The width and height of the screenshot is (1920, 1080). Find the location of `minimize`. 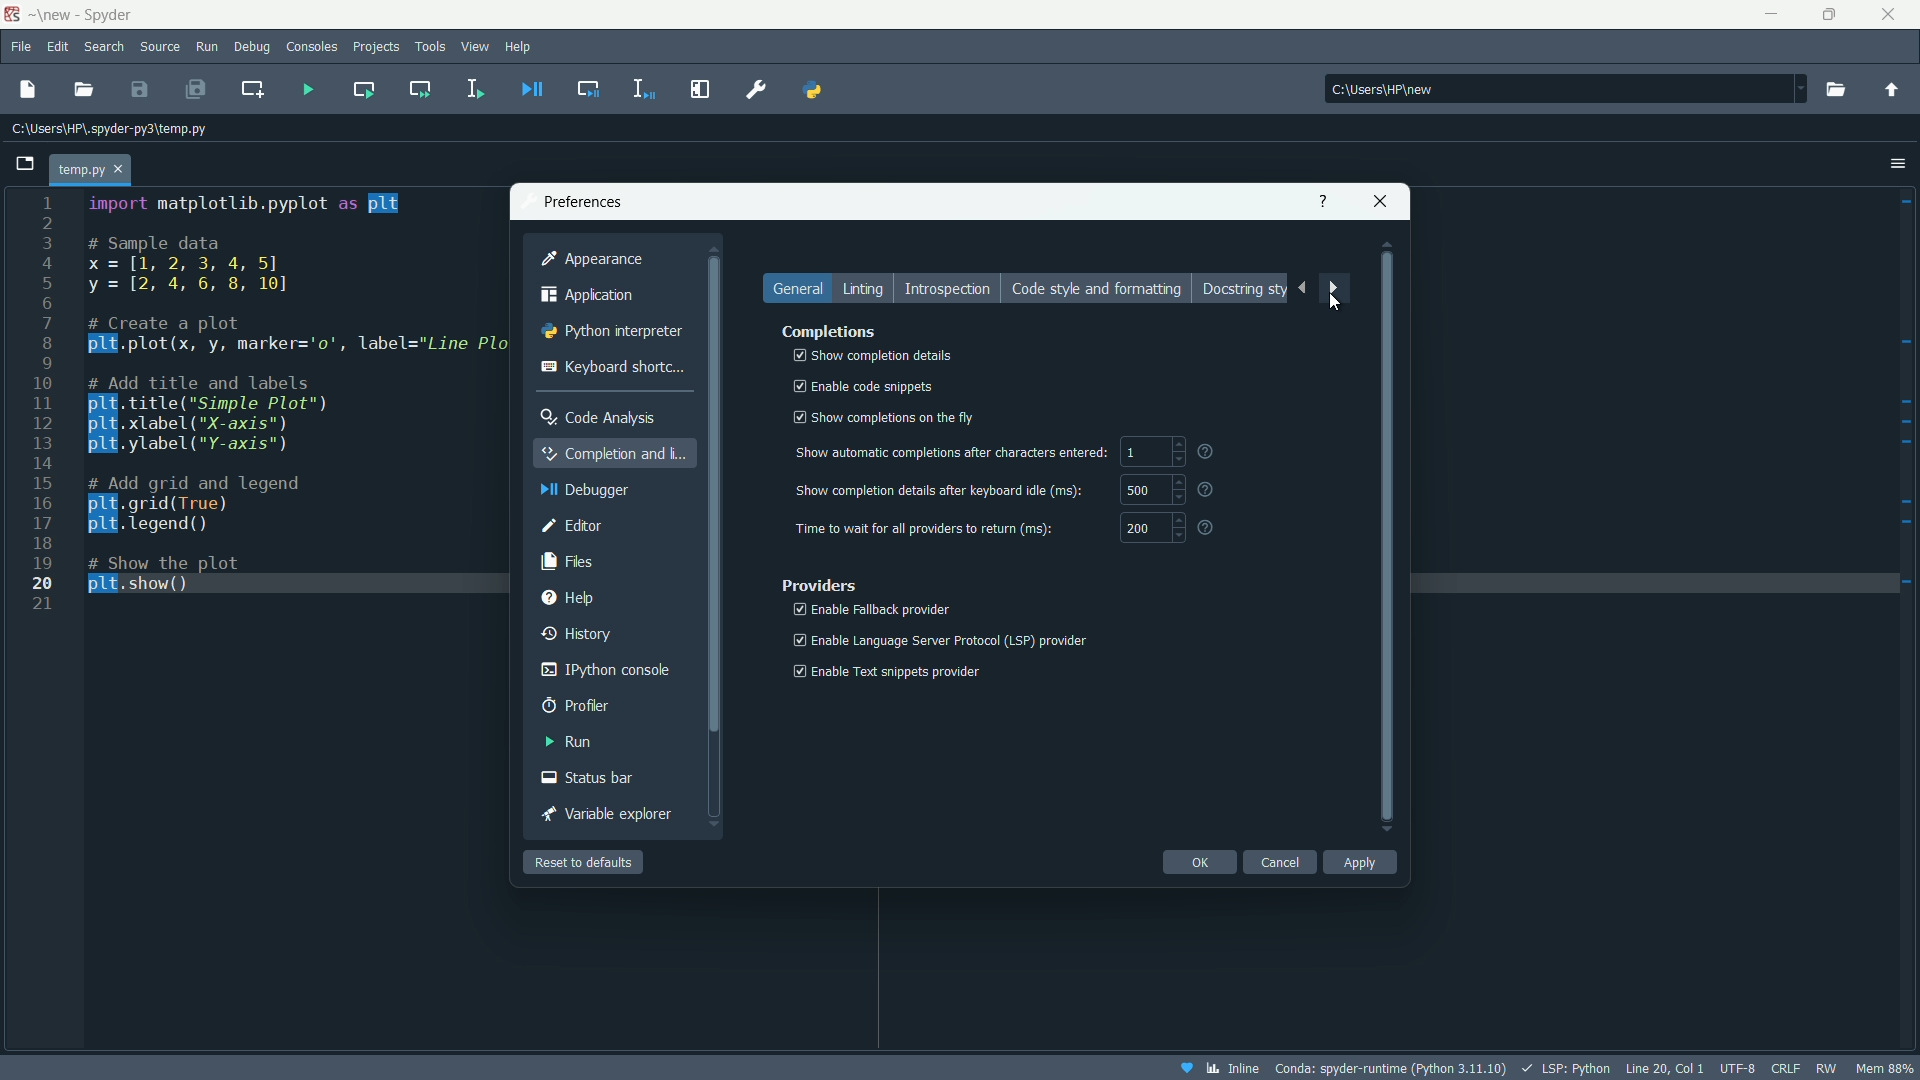

minimize is located at coordinates (1769, 15).